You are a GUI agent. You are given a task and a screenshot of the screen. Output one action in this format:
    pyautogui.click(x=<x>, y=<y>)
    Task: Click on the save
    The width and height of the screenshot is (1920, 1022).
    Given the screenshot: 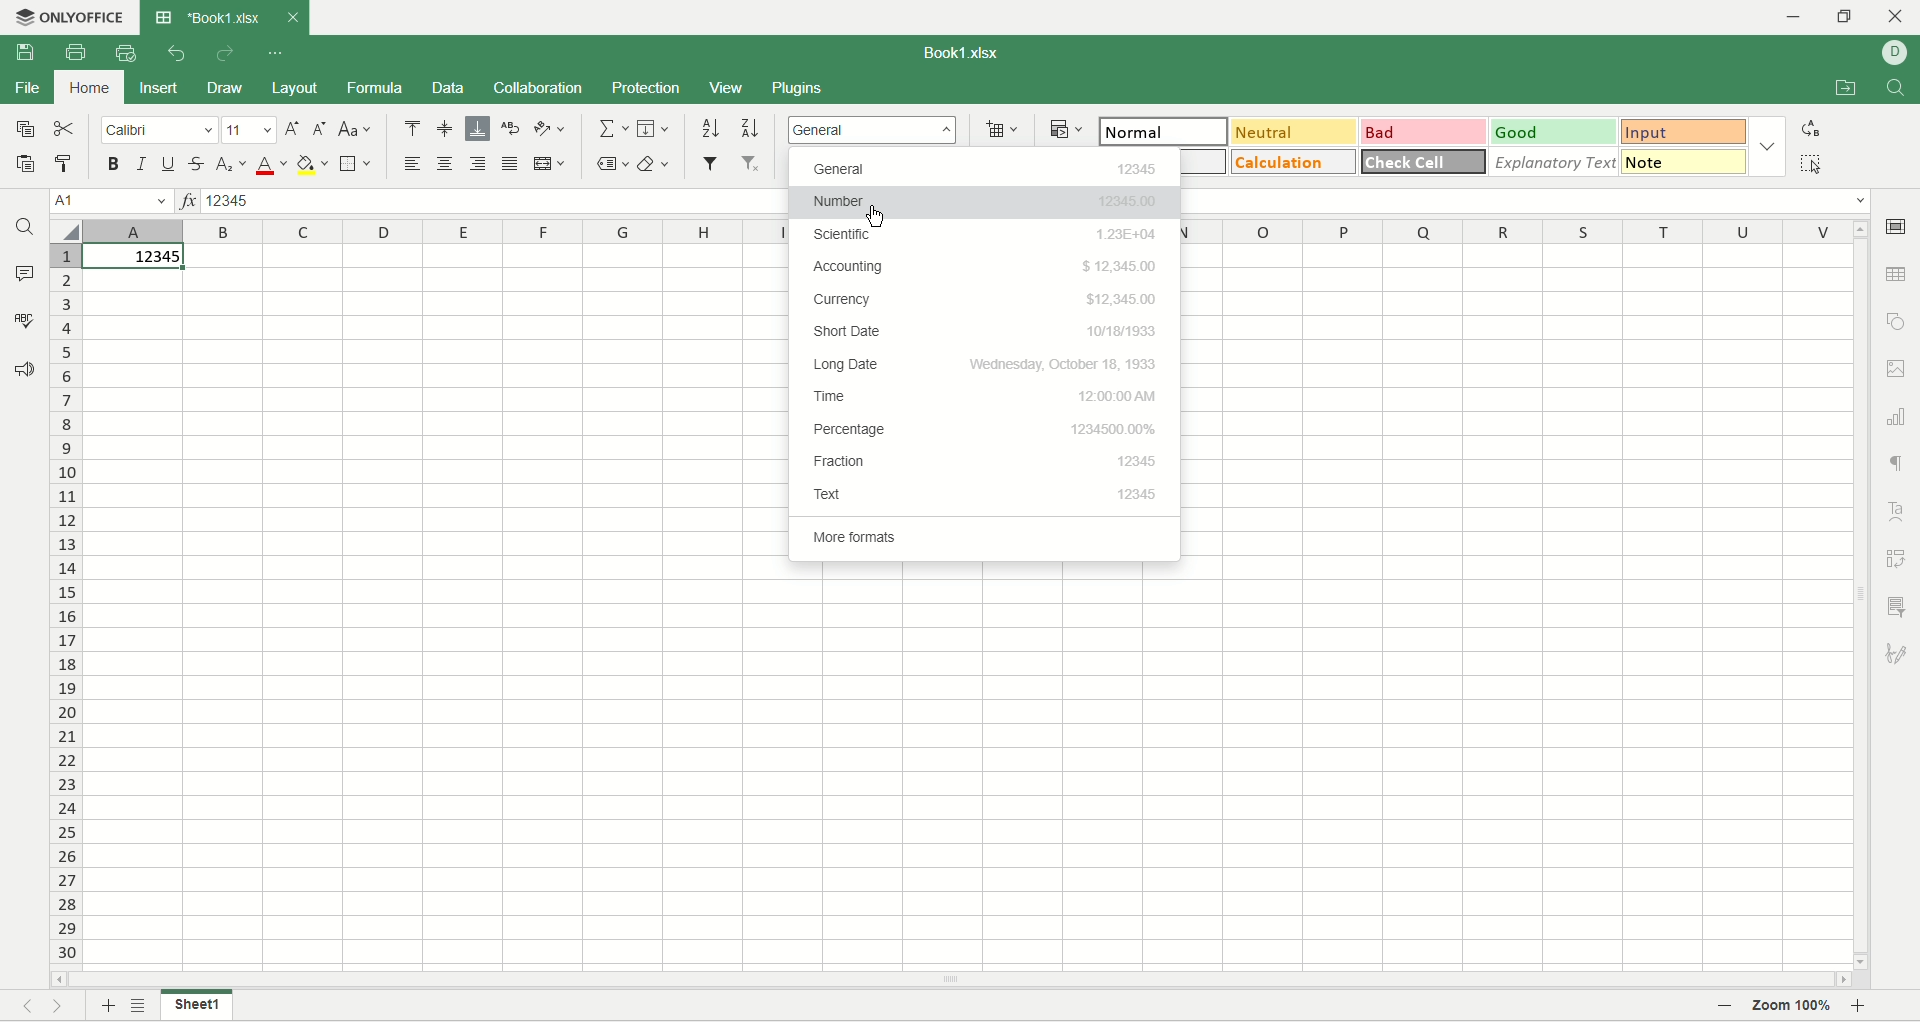 What is the action you would take?
    pyautogui.click(x=33, y=55)
    